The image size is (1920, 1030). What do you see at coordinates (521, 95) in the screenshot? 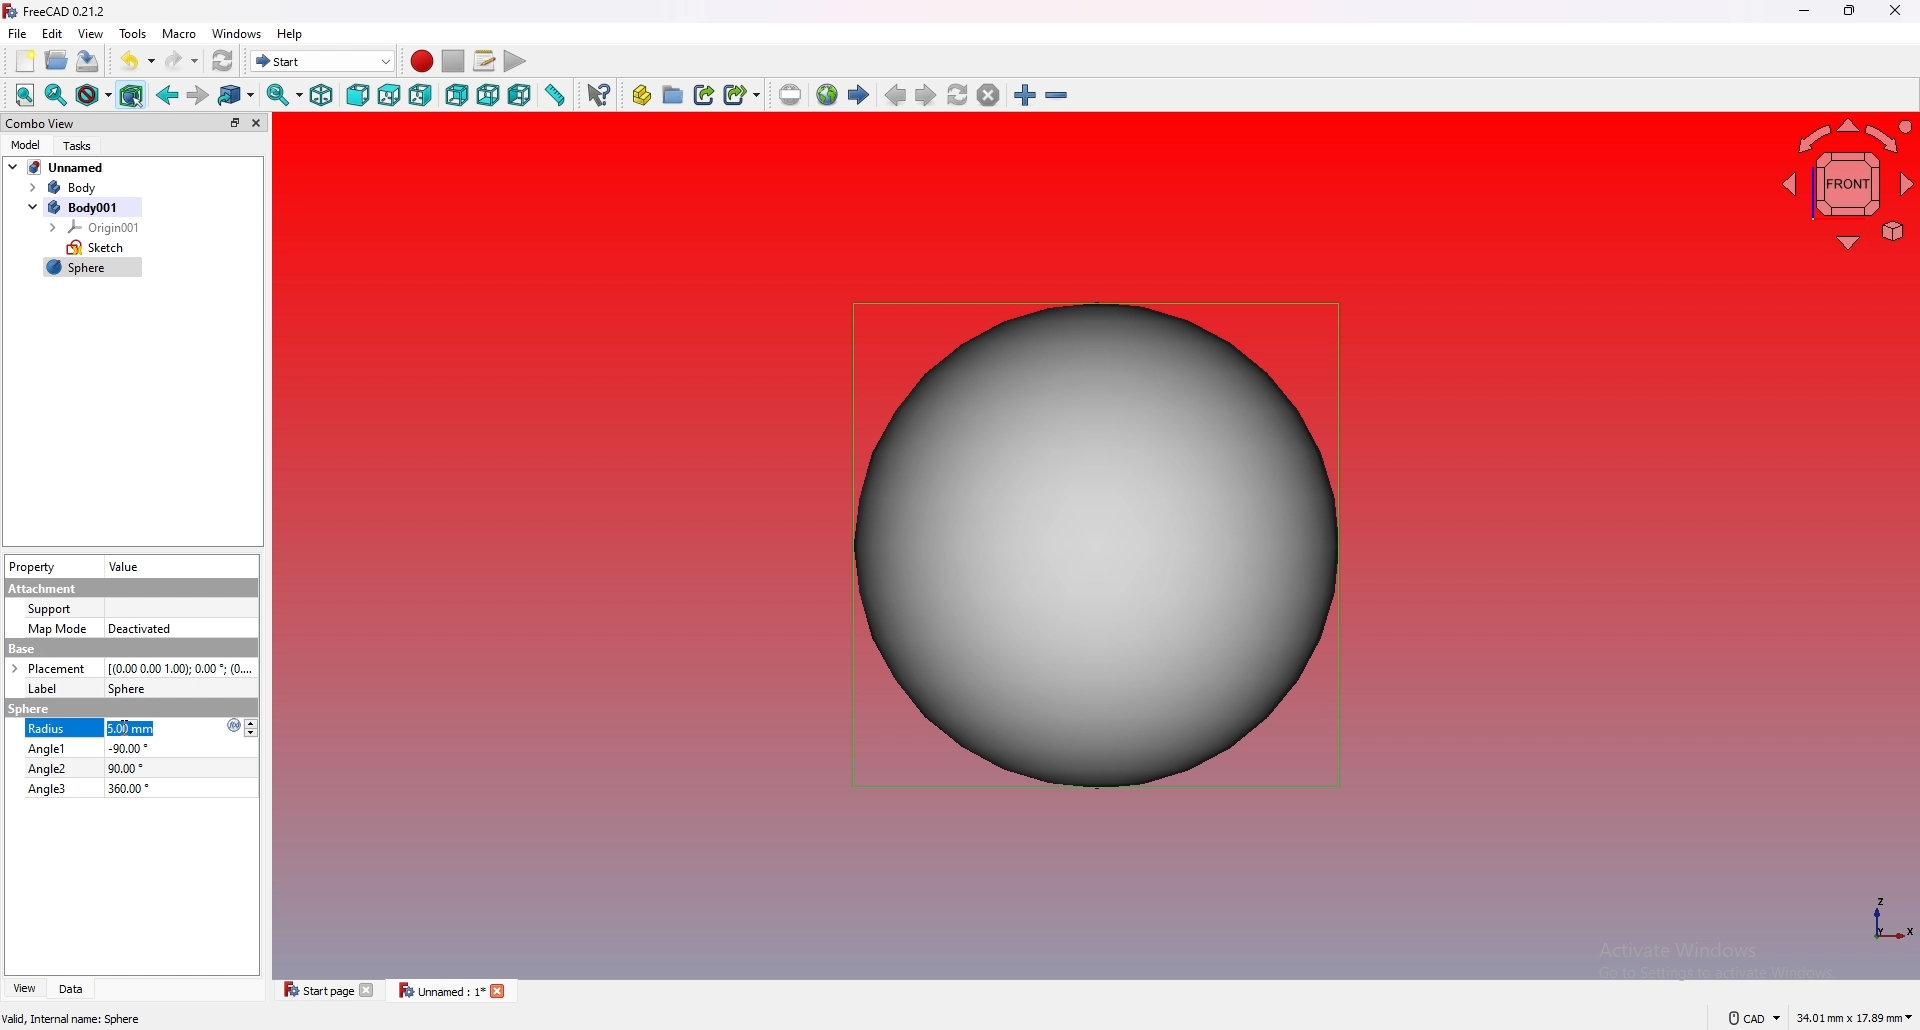
I see `left` at bounding box center [521, 95].